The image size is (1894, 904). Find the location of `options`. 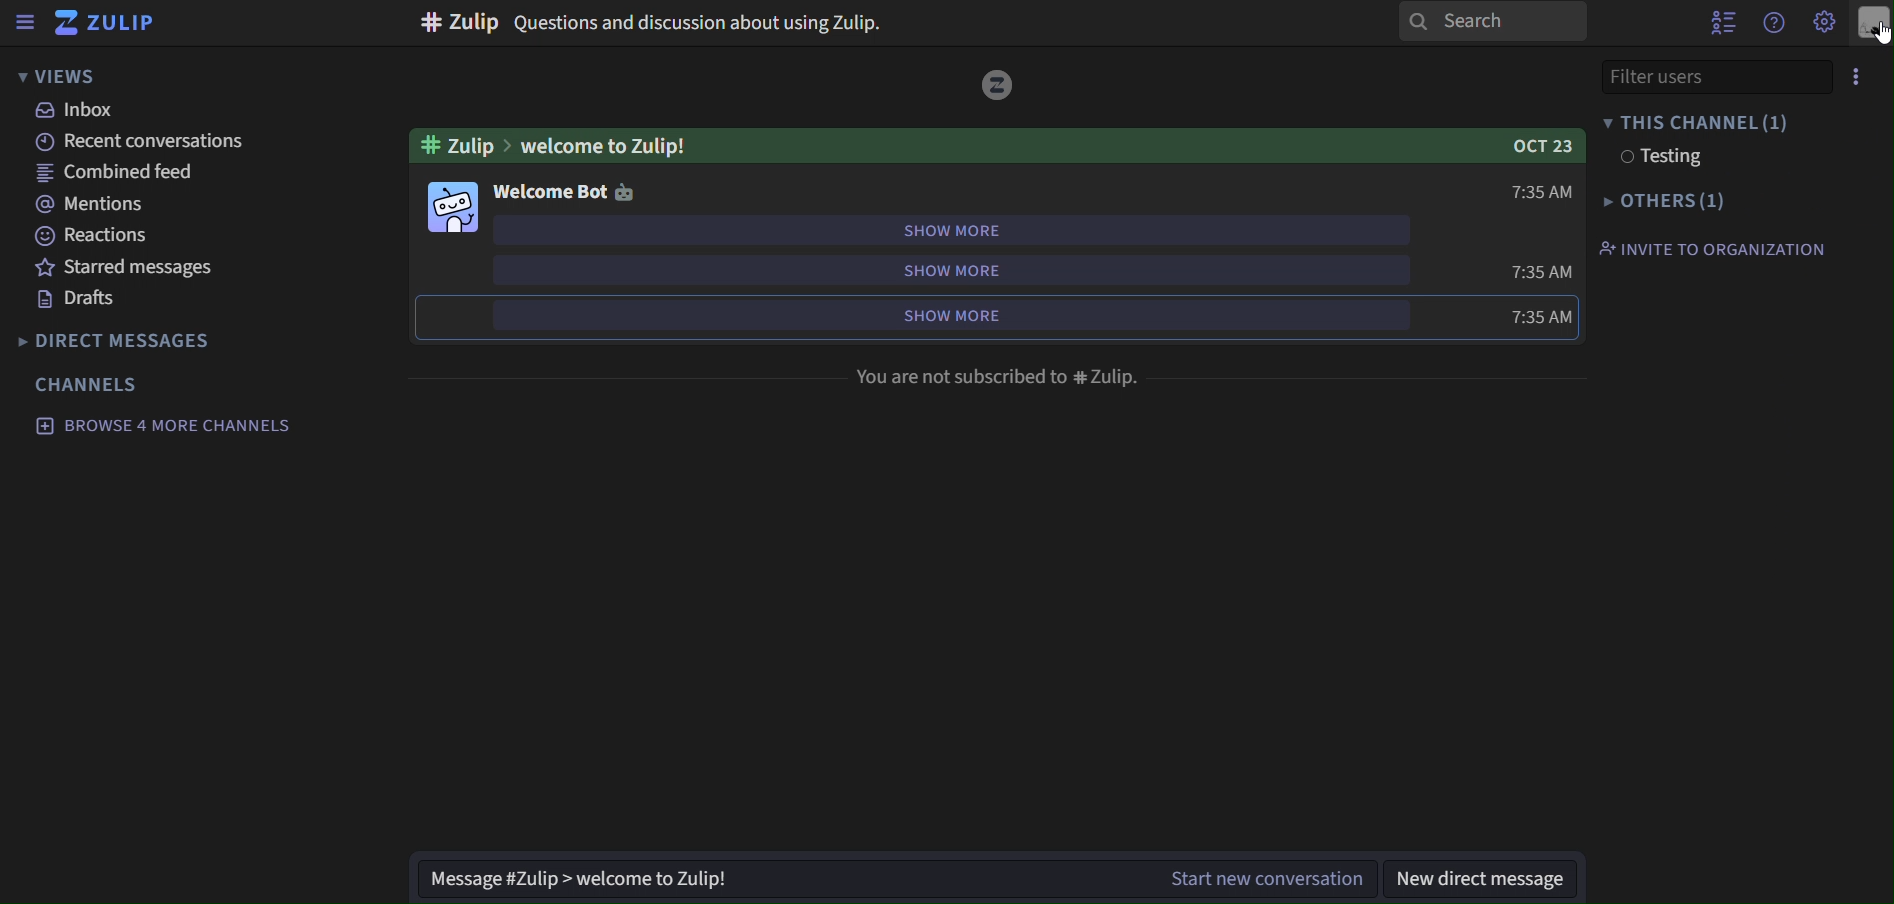

options is located at coordinates (1857, 74).